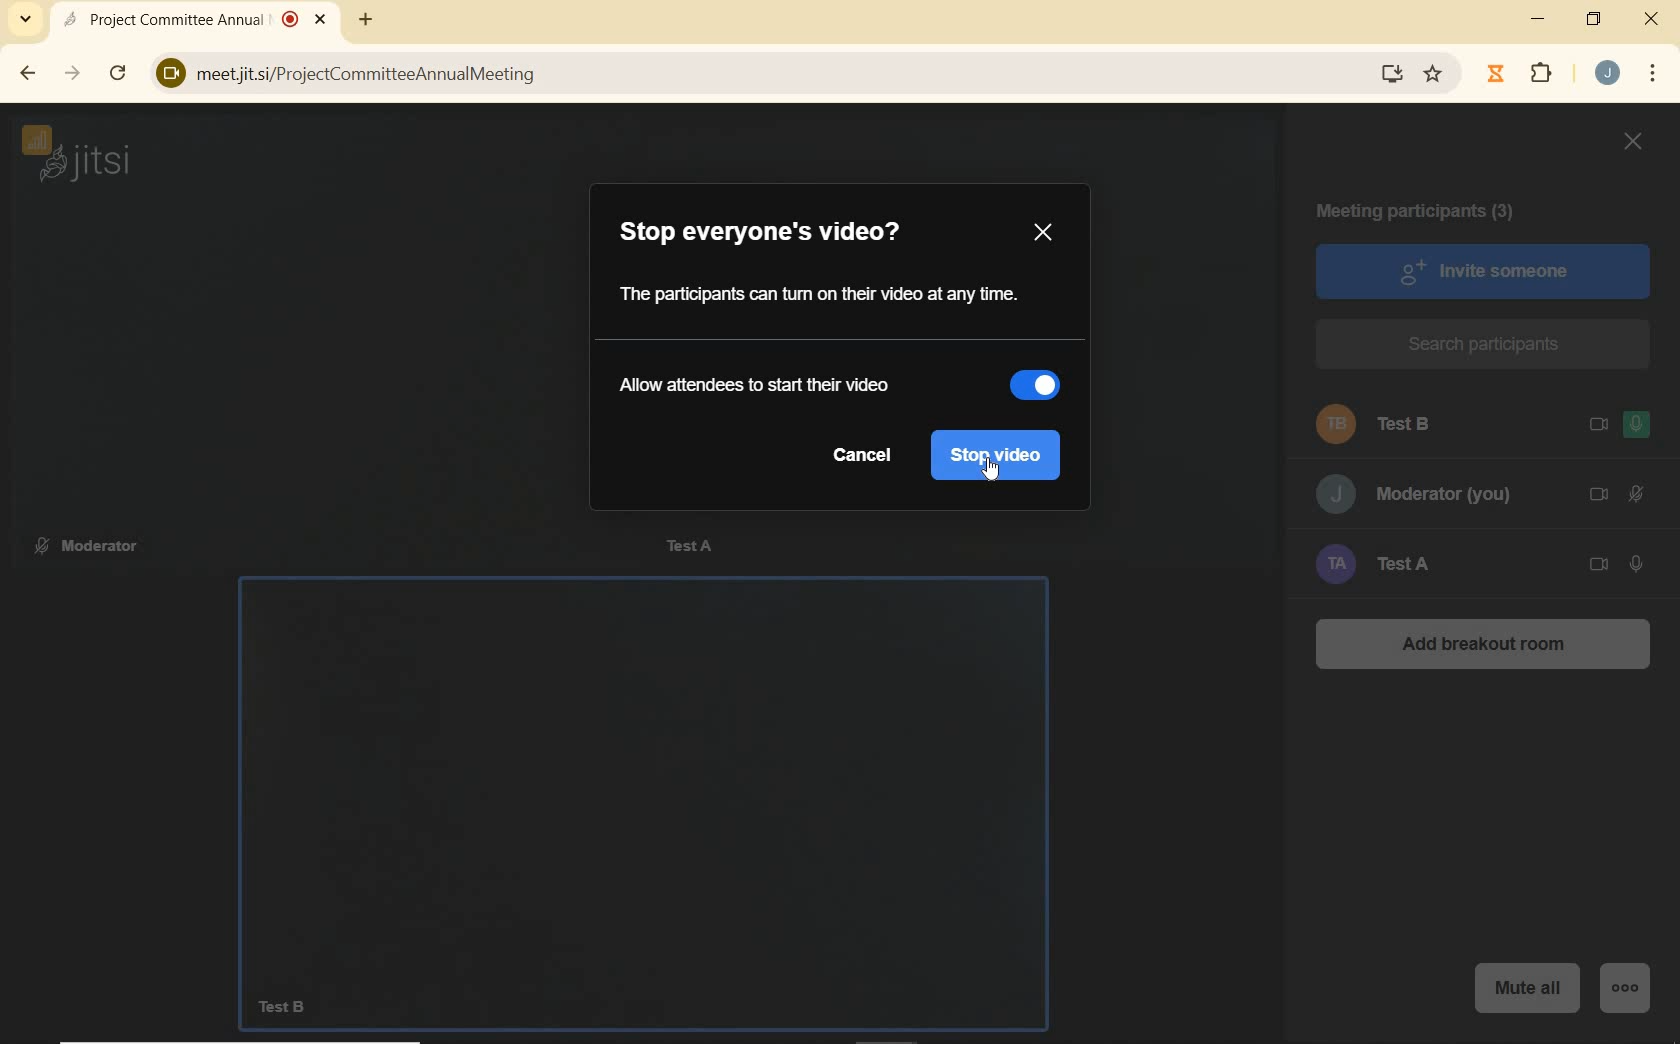 The image size is (1680, 1044). What do you see at coordinates (1485, 642) in the screenshot?
I see `ADD BREAKOUT ROOM` at bounding box center [1485, 642].